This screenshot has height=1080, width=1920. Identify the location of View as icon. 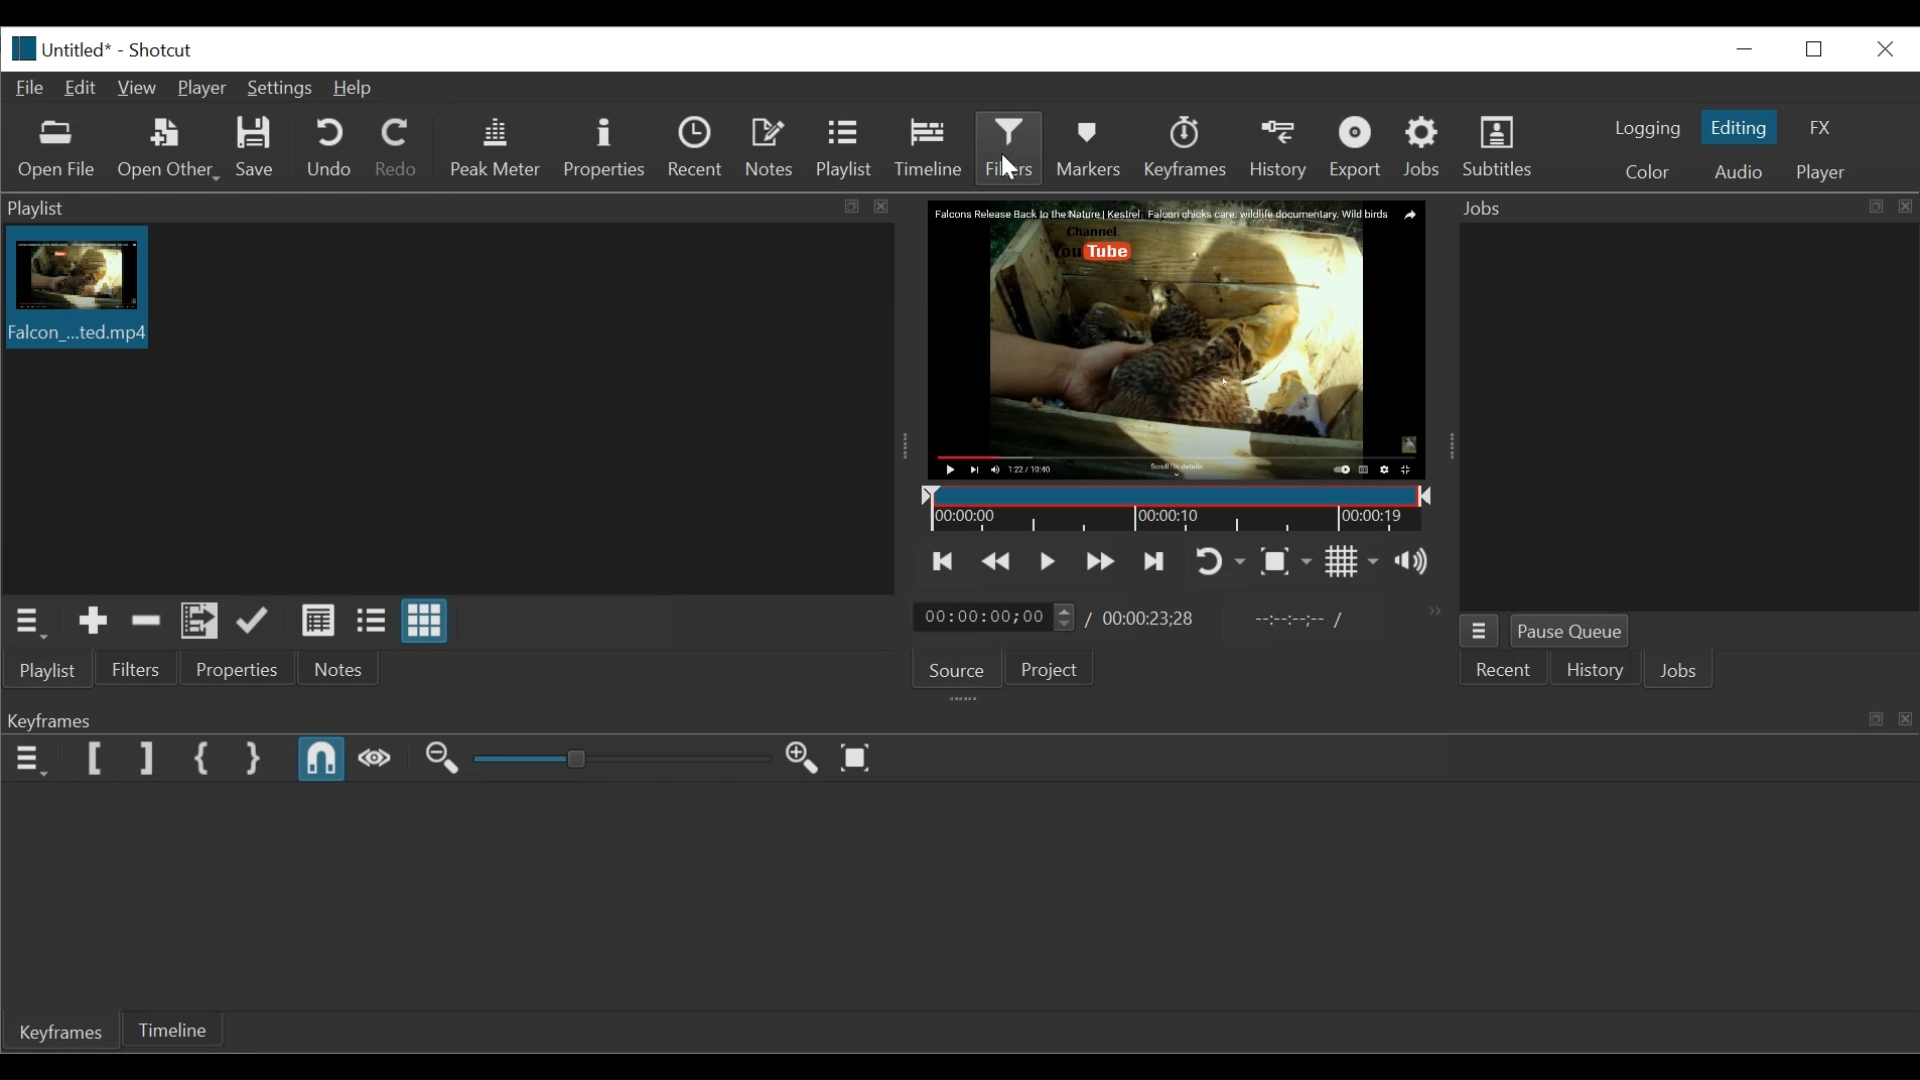
(427, 622).